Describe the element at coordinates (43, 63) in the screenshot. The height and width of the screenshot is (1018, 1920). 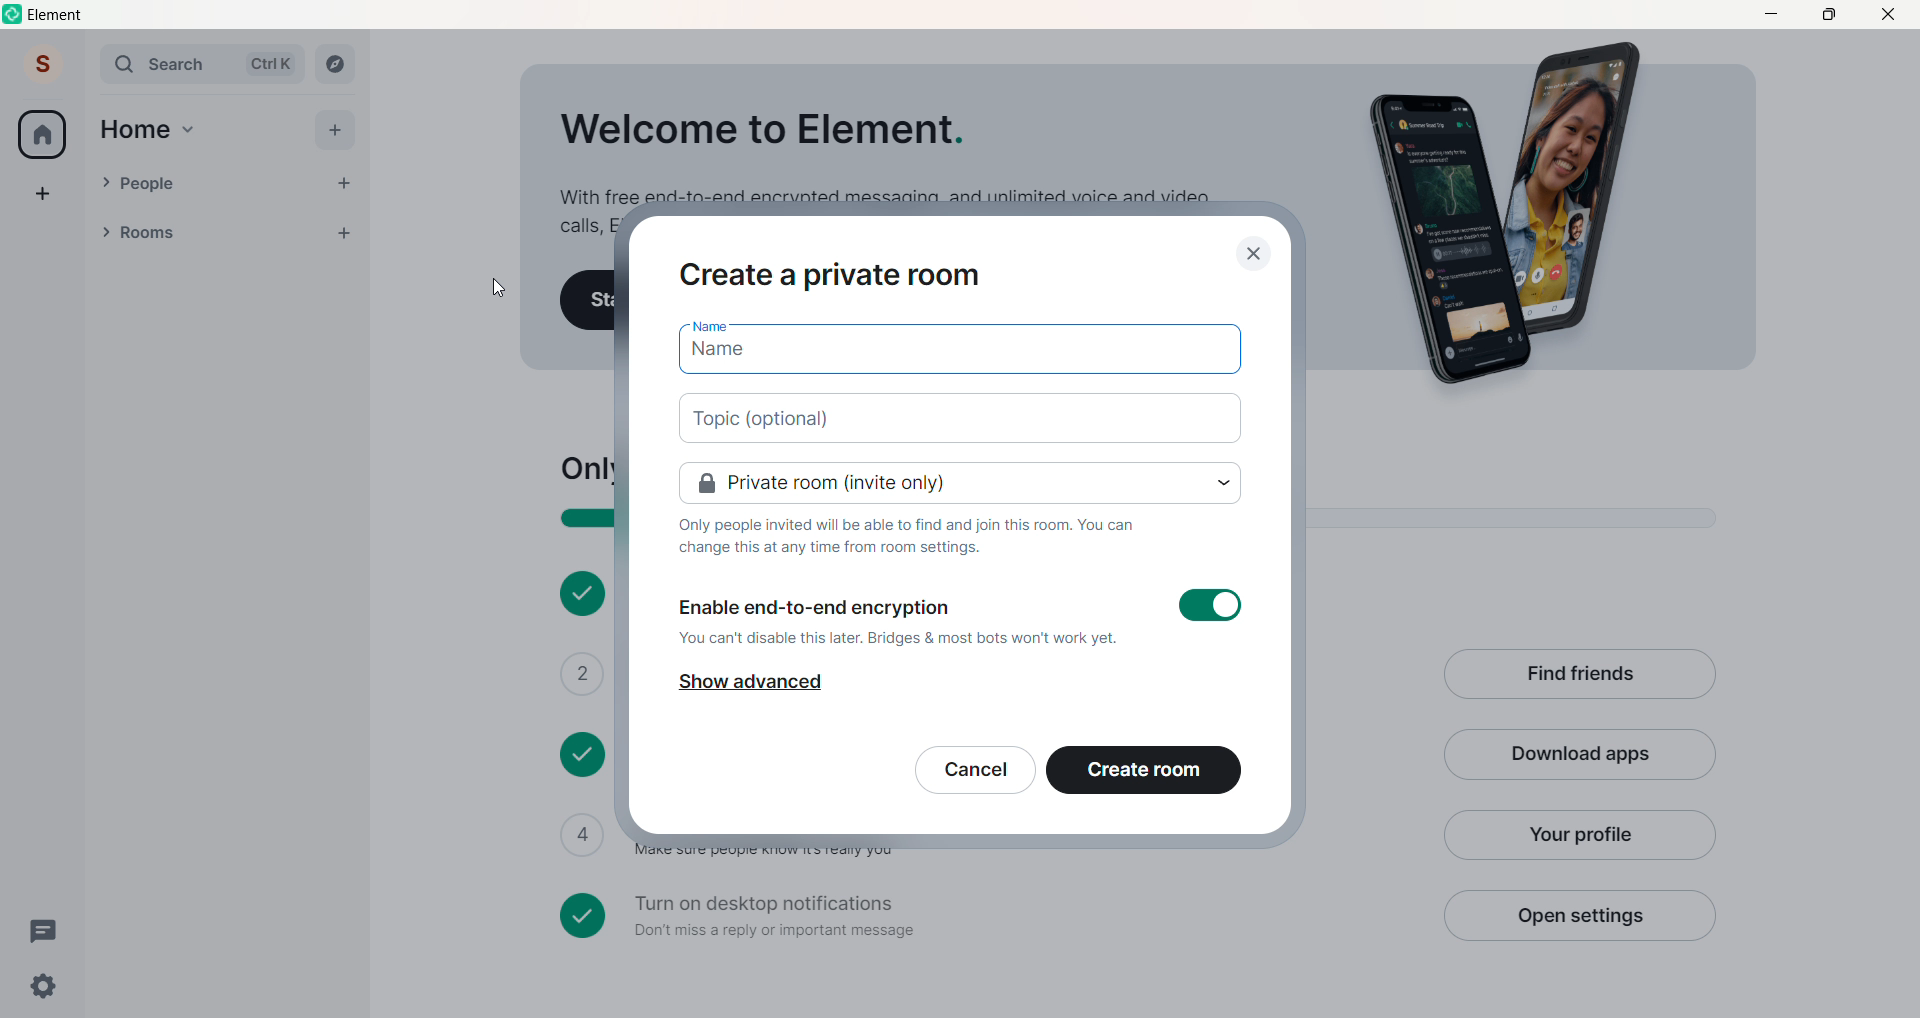
I see `Account` at that location.